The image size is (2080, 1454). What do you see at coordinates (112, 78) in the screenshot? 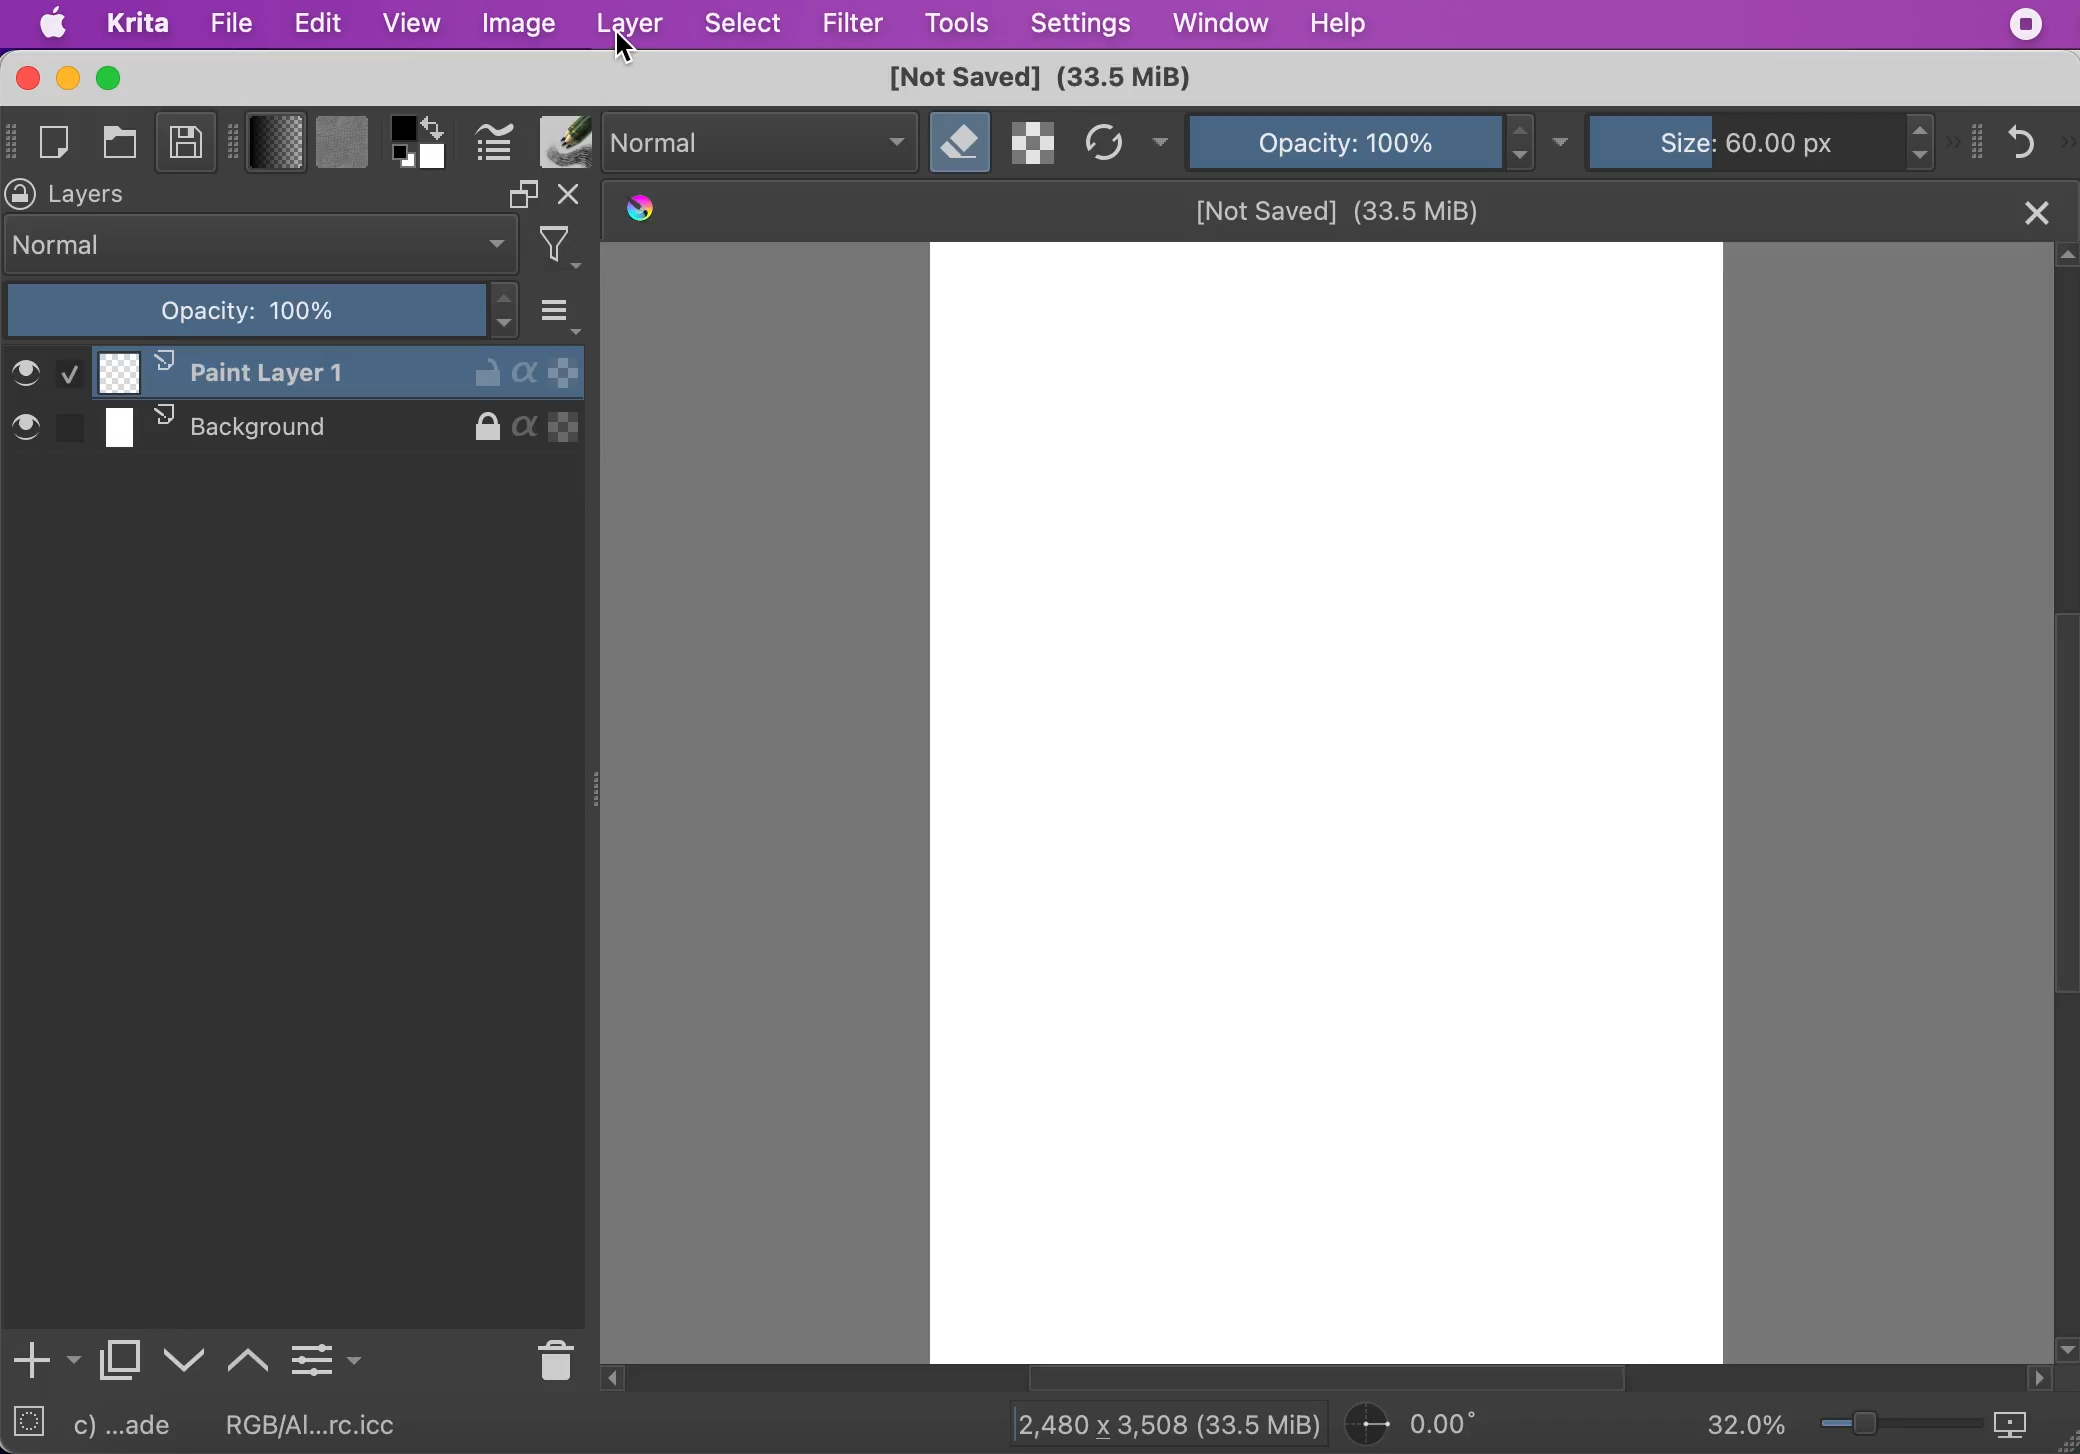
I see `maximize` at bounding box center [112, 78].